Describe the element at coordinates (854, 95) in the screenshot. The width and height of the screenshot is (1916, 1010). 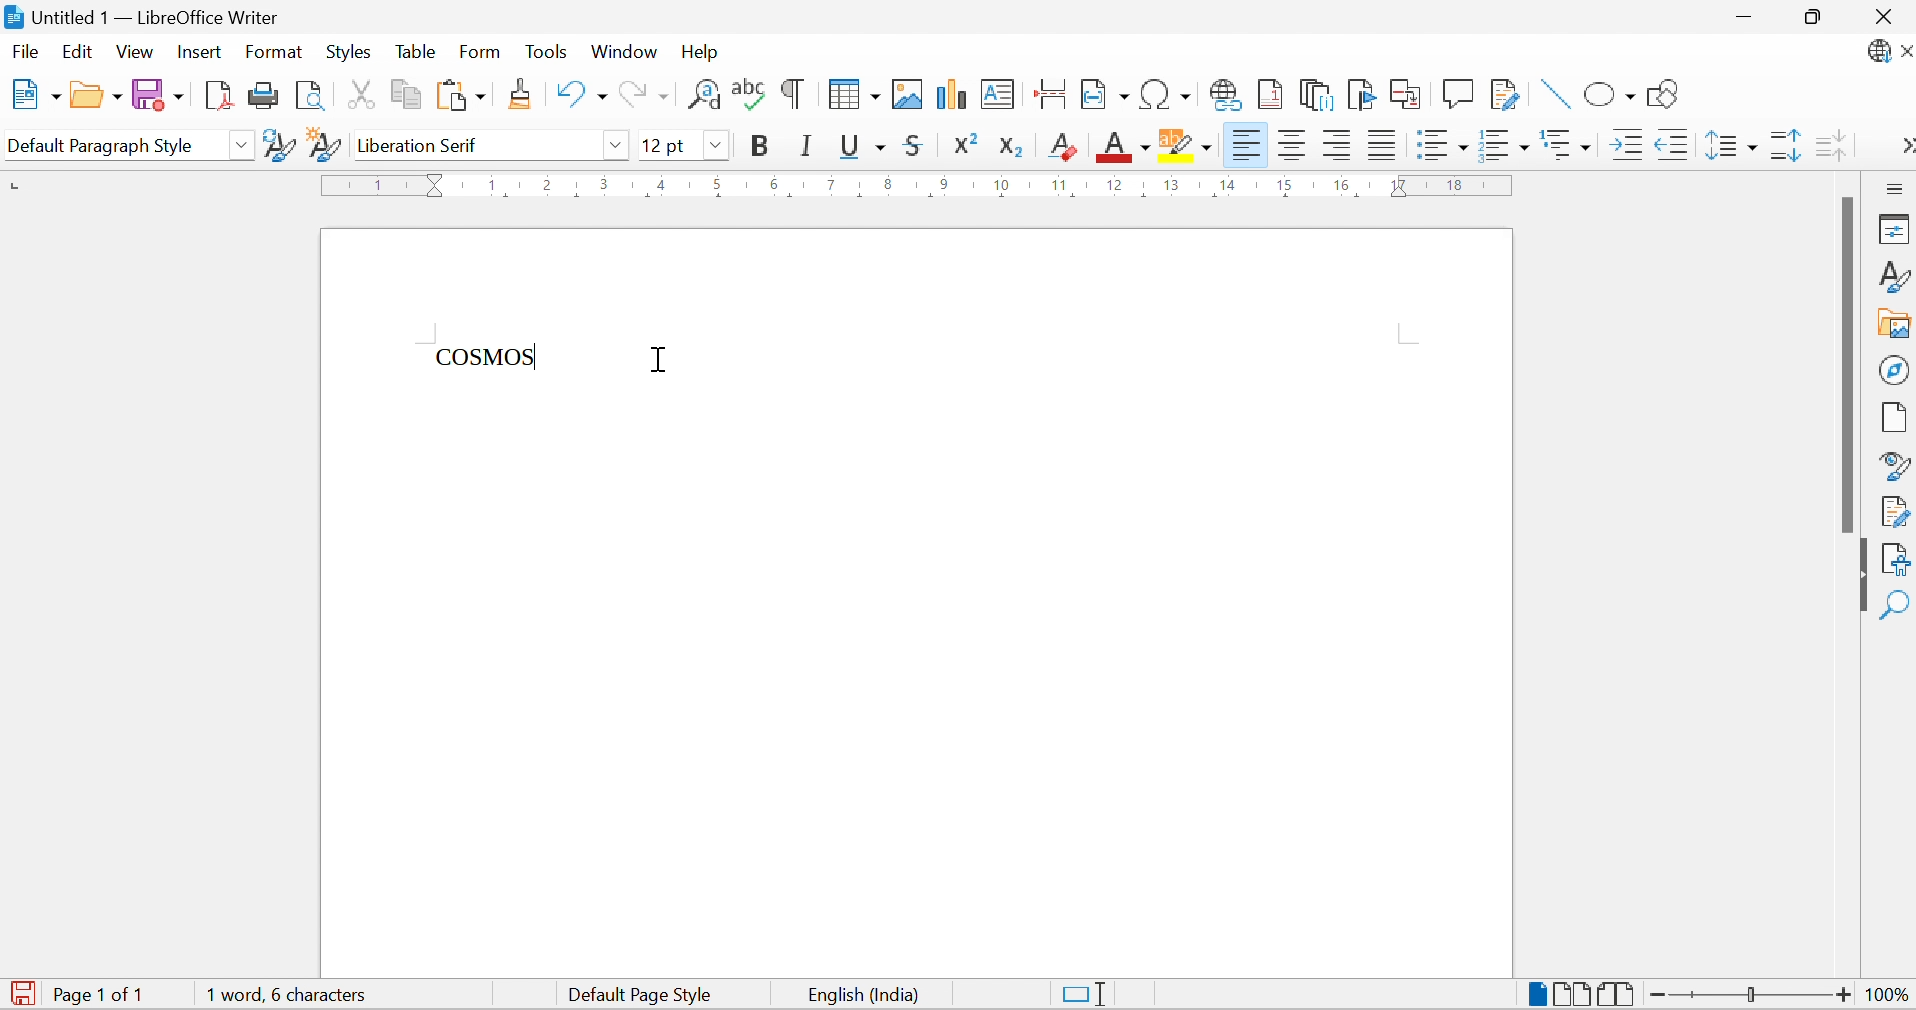
I see `Insert Table` at that location.